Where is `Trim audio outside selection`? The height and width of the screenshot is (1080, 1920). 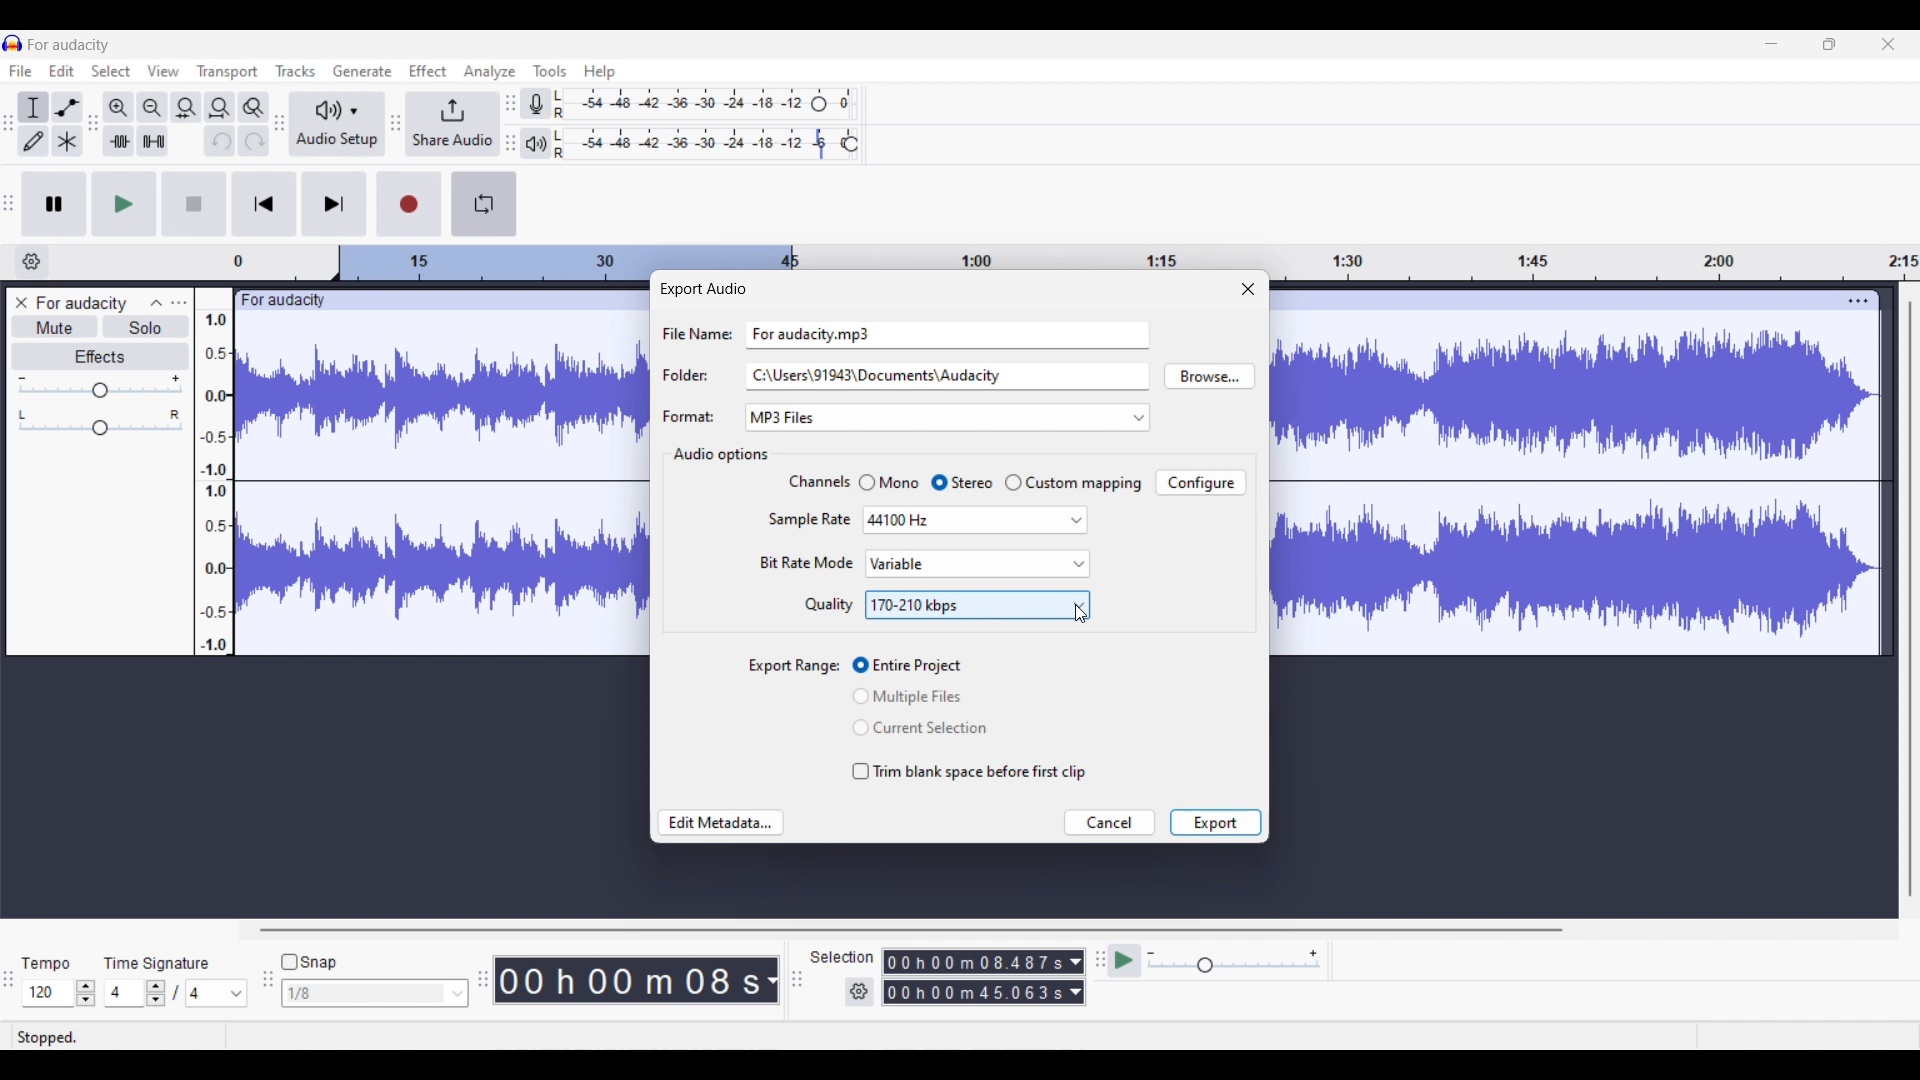
Trim audio outside selection is located at coordinates (119, 141).